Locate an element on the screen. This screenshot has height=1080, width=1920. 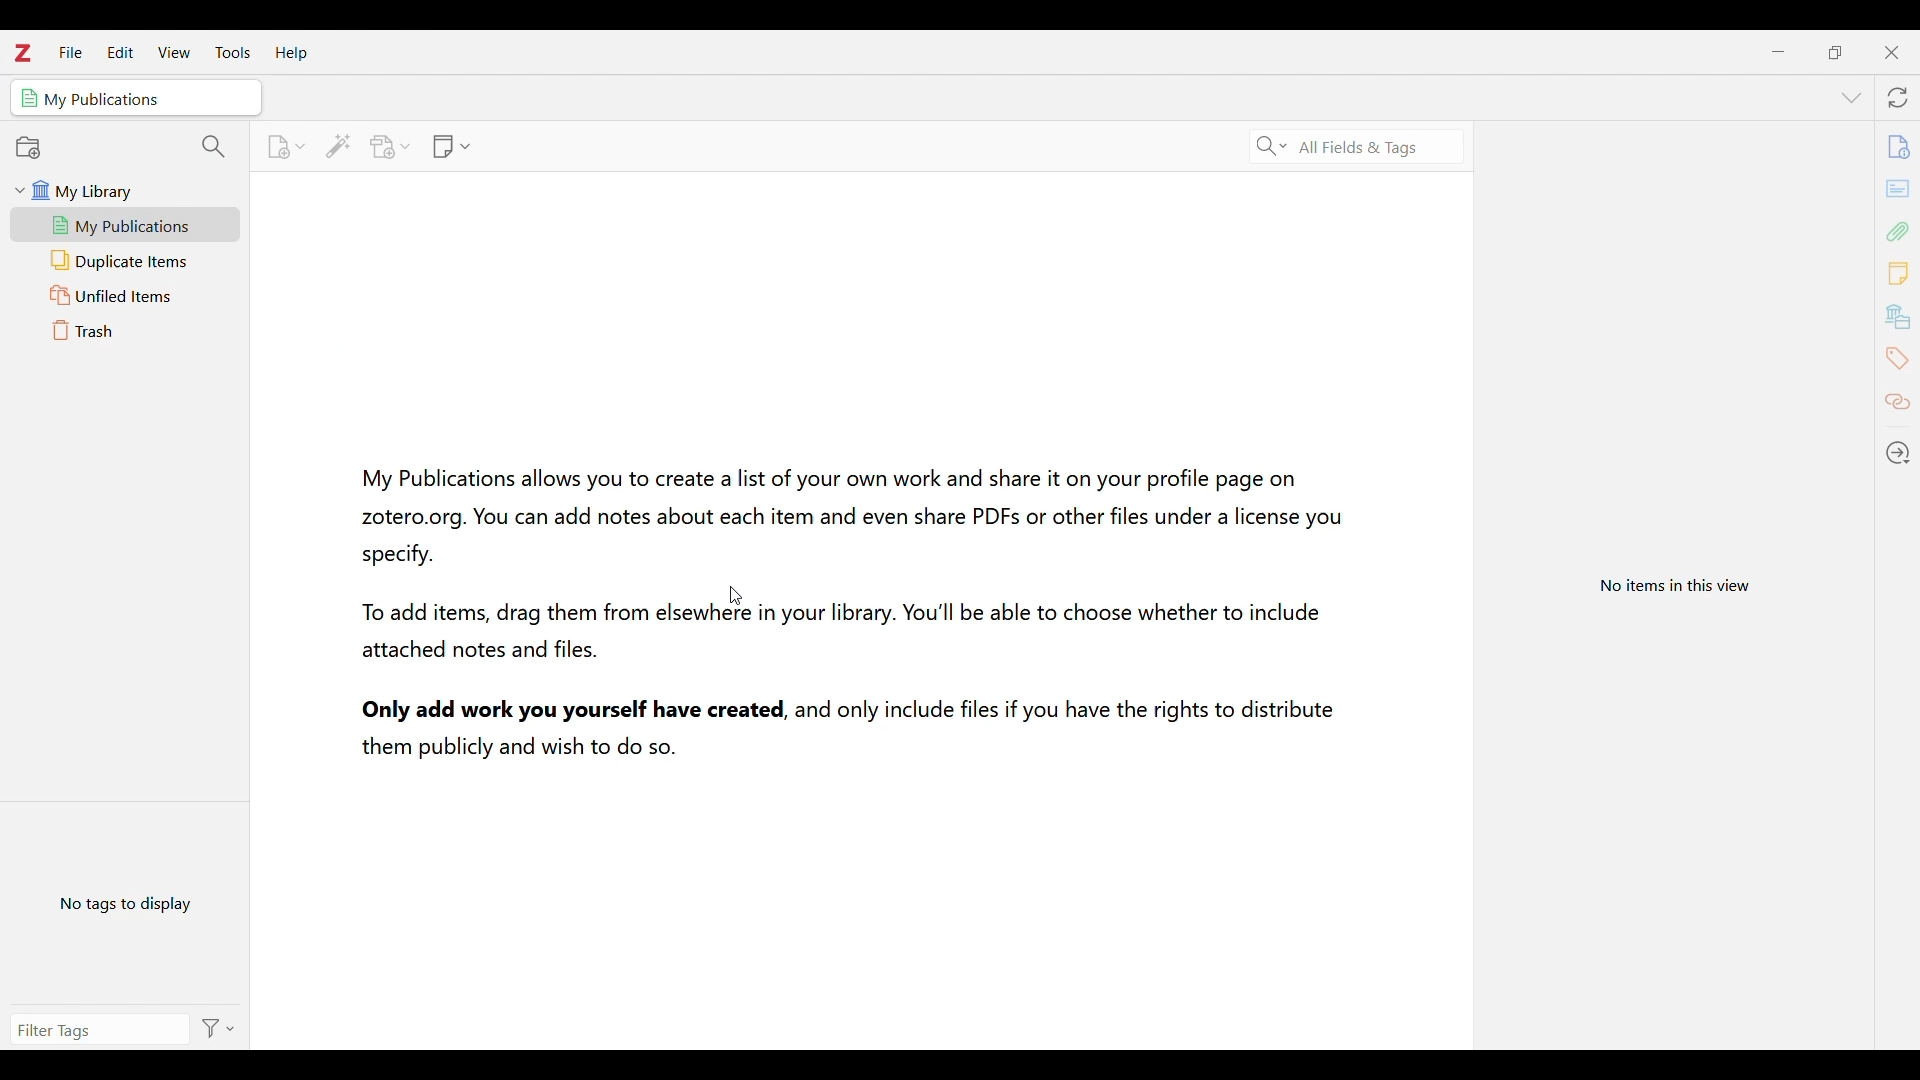
Attachments is located at coordinates (1897, 231).